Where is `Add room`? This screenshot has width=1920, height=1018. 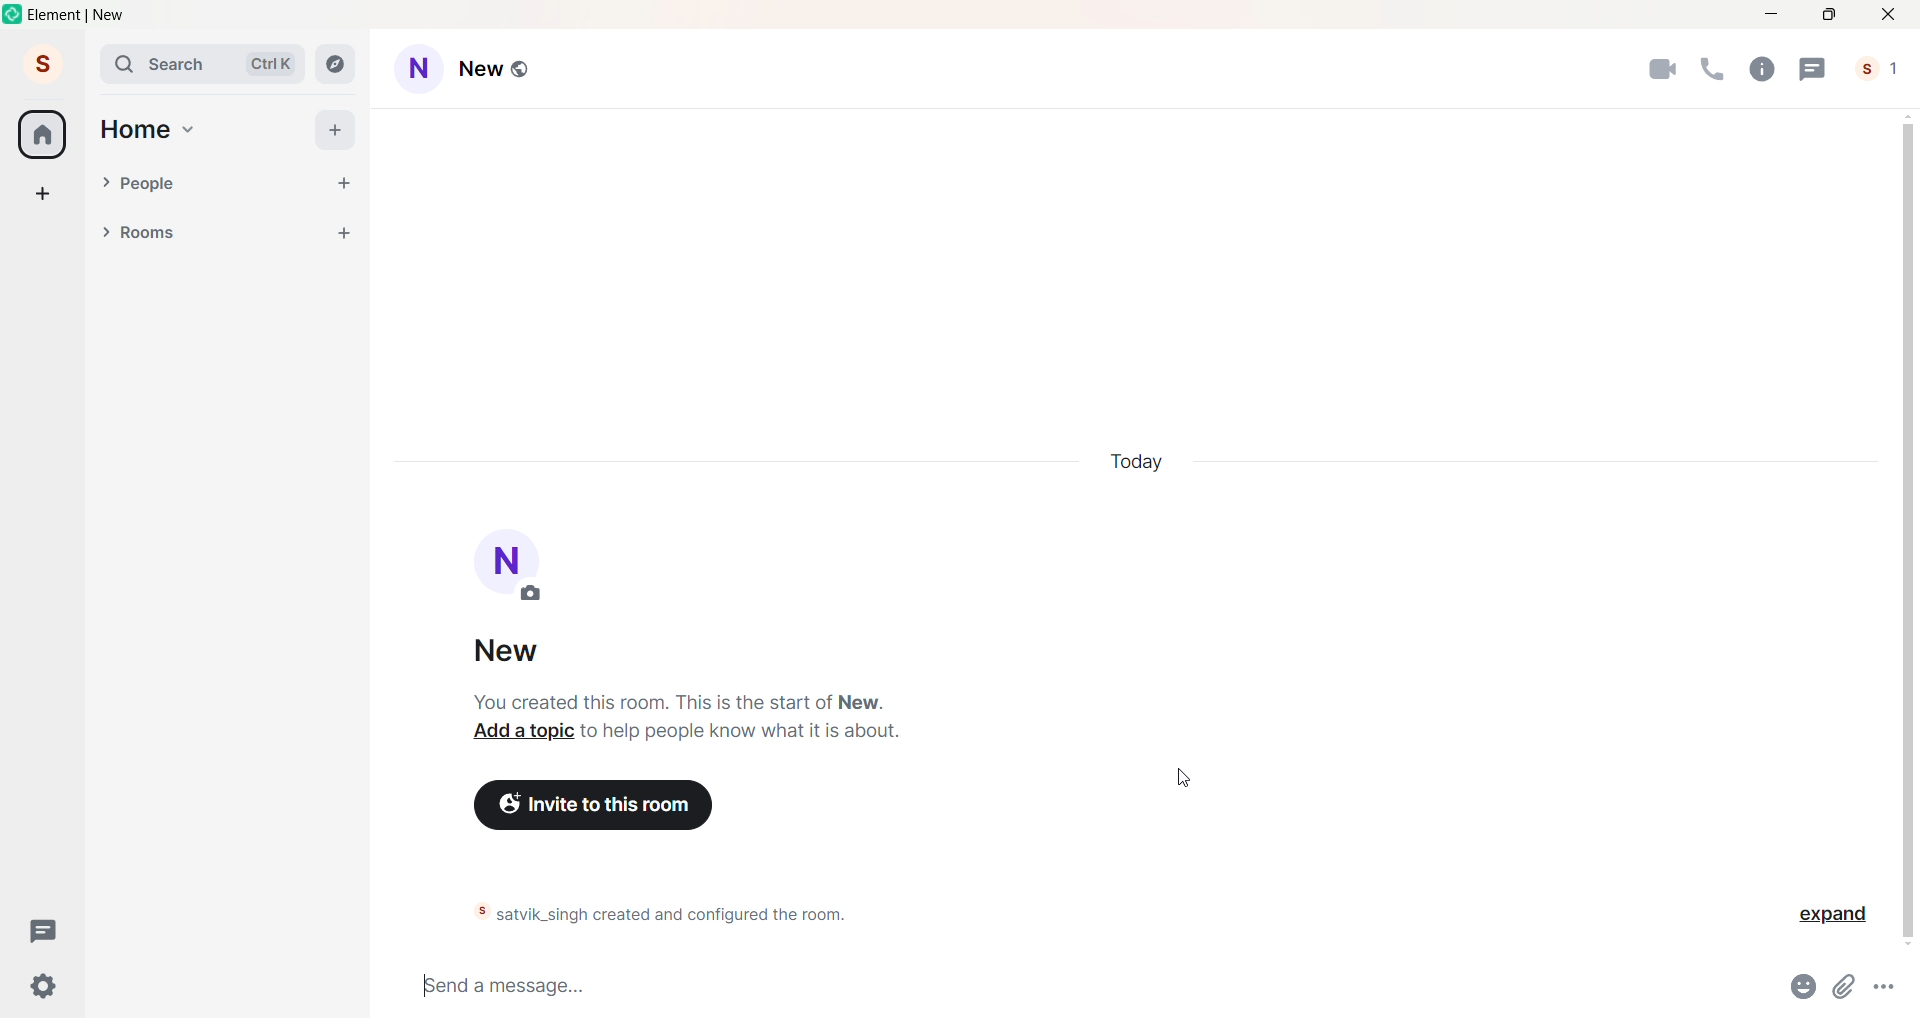 Add room is located at coordinates (350, 230).